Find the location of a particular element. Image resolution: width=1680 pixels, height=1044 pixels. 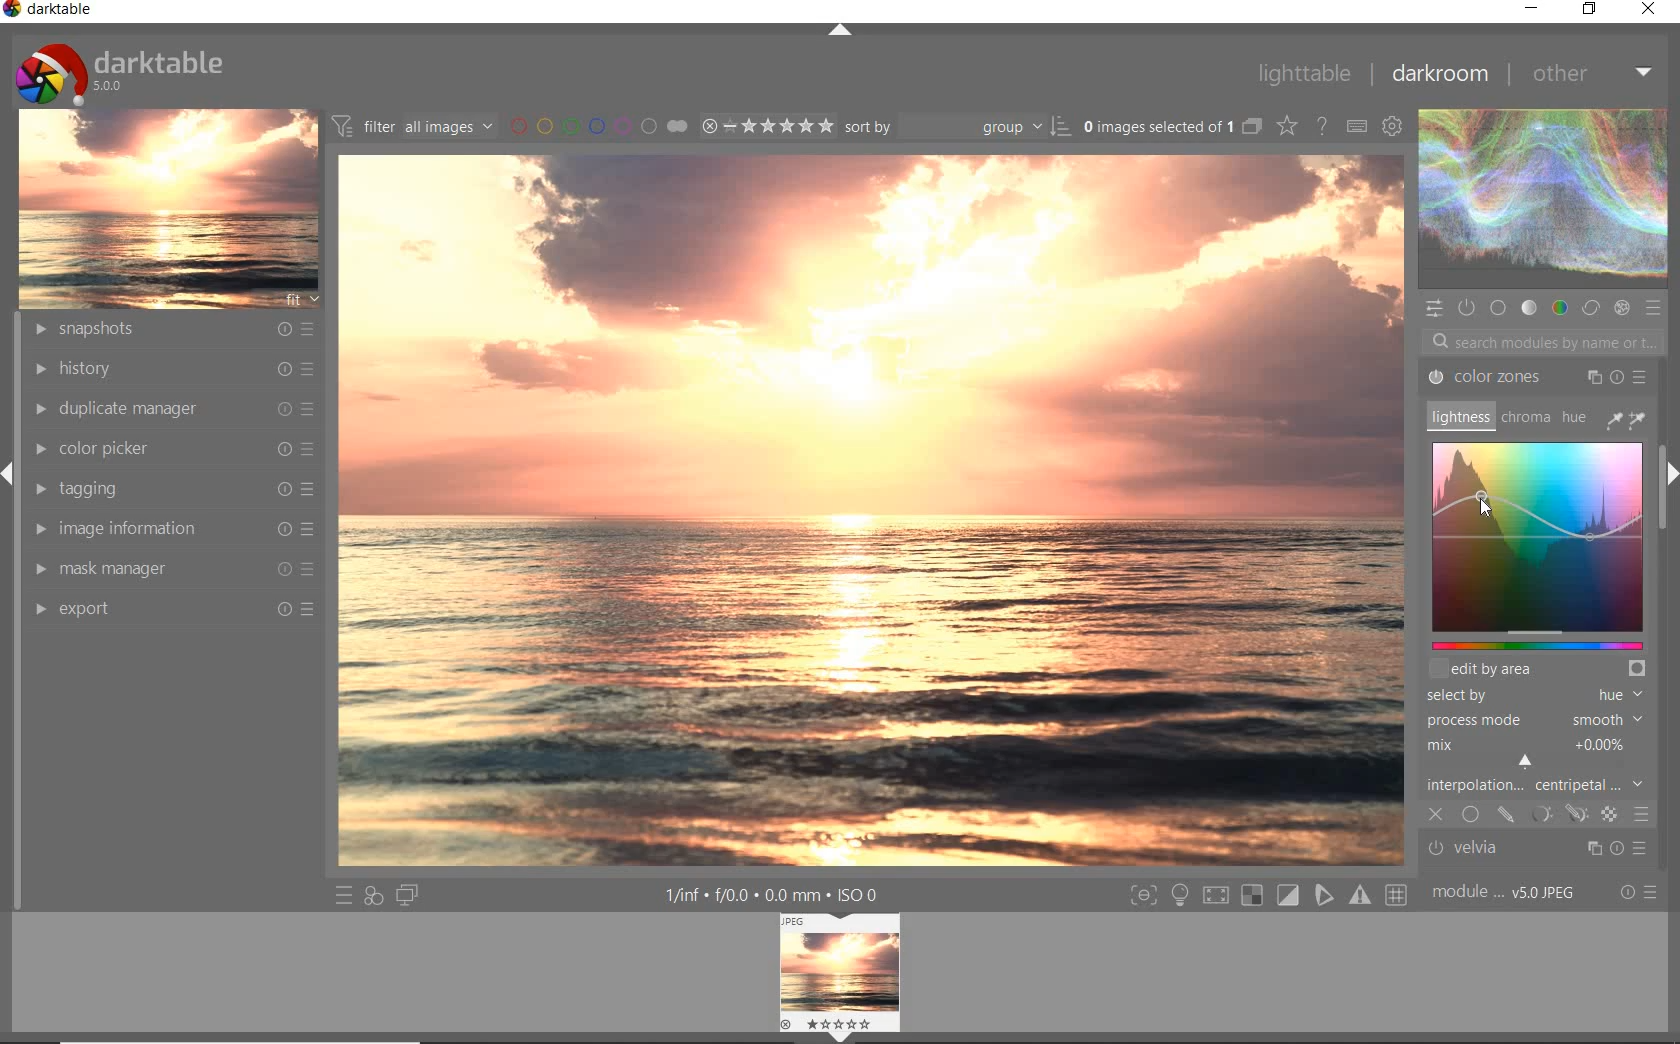

darktable is located at coordinates (51, 11).